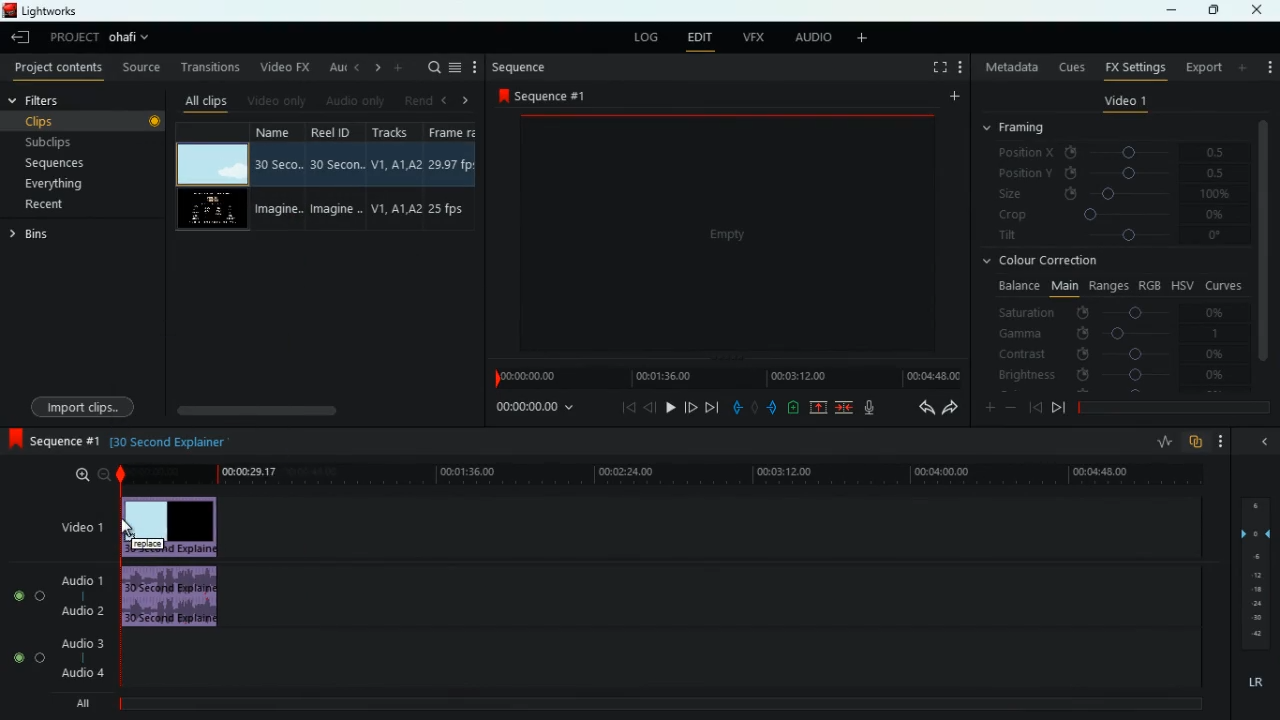 This screenshot has width=1280, height=720. What do you see at coordinates (1122, 334) in the screenshot?
I see `gamma` at bounding box center [1122, 334].